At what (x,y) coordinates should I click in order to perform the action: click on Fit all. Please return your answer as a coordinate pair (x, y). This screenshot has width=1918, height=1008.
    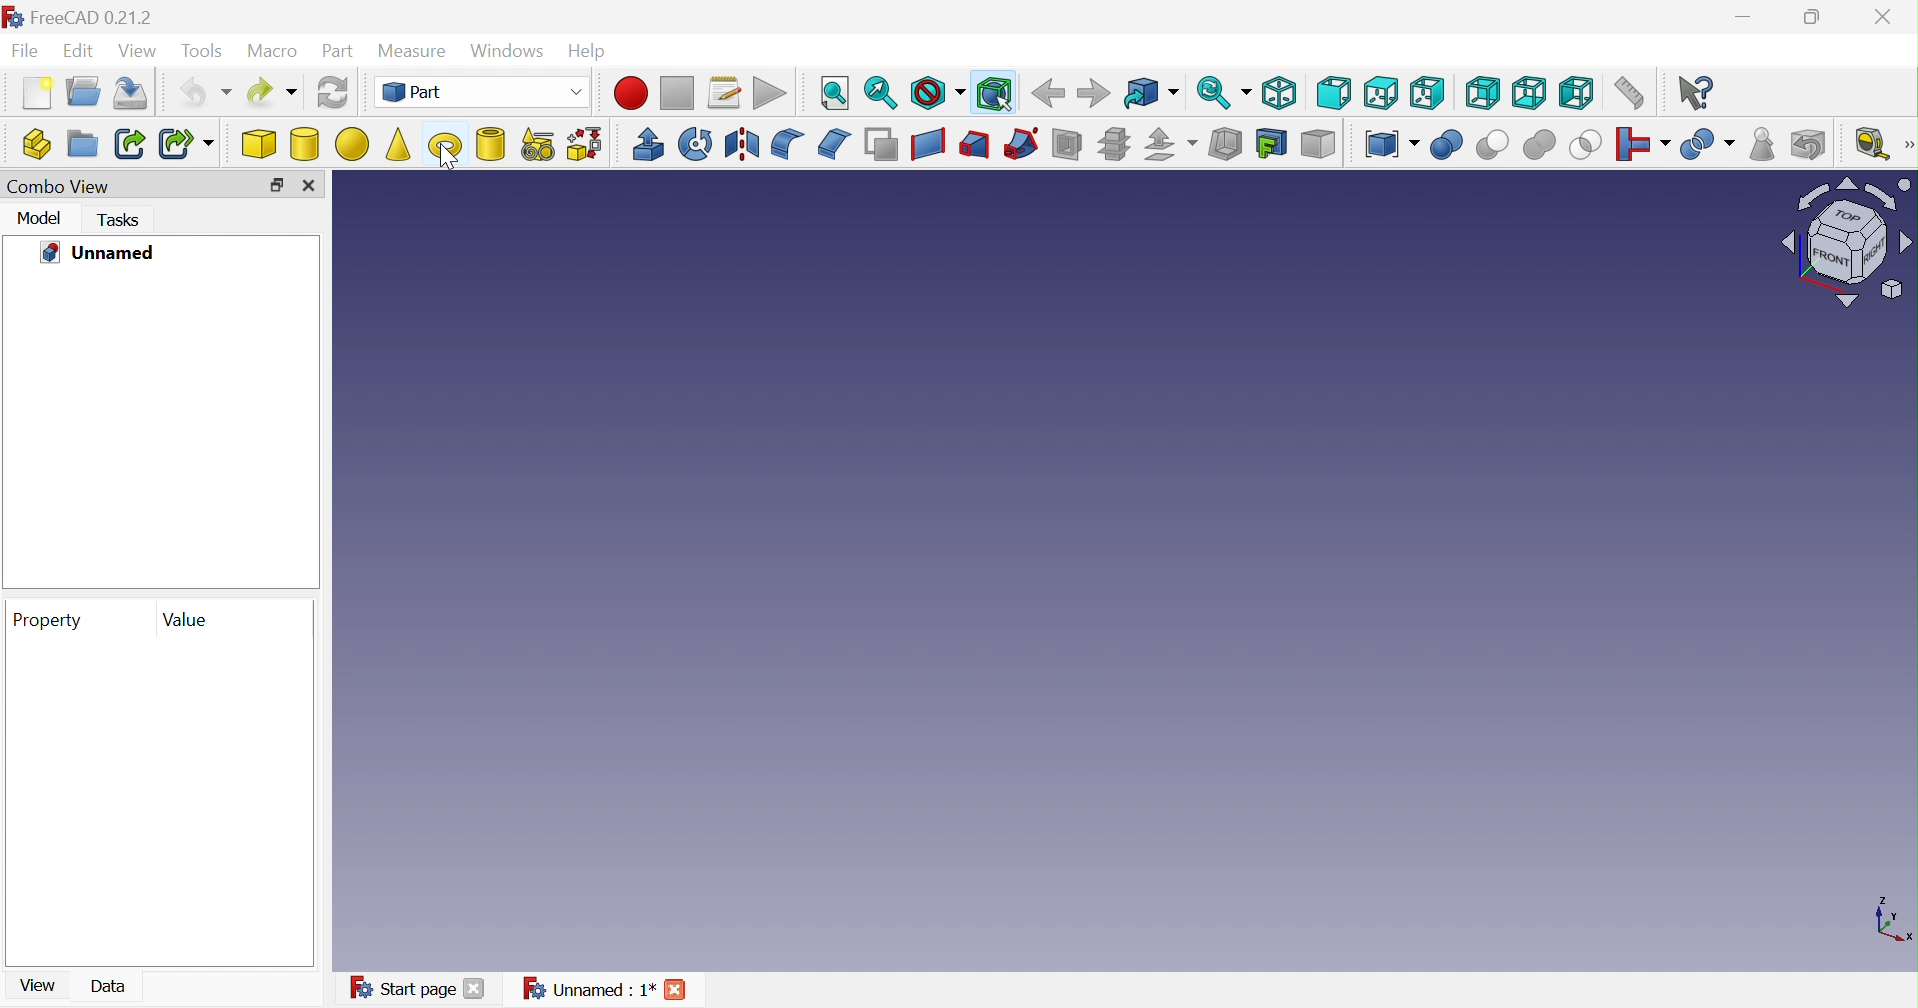
    Looking at the image, I should click on (834, 93).